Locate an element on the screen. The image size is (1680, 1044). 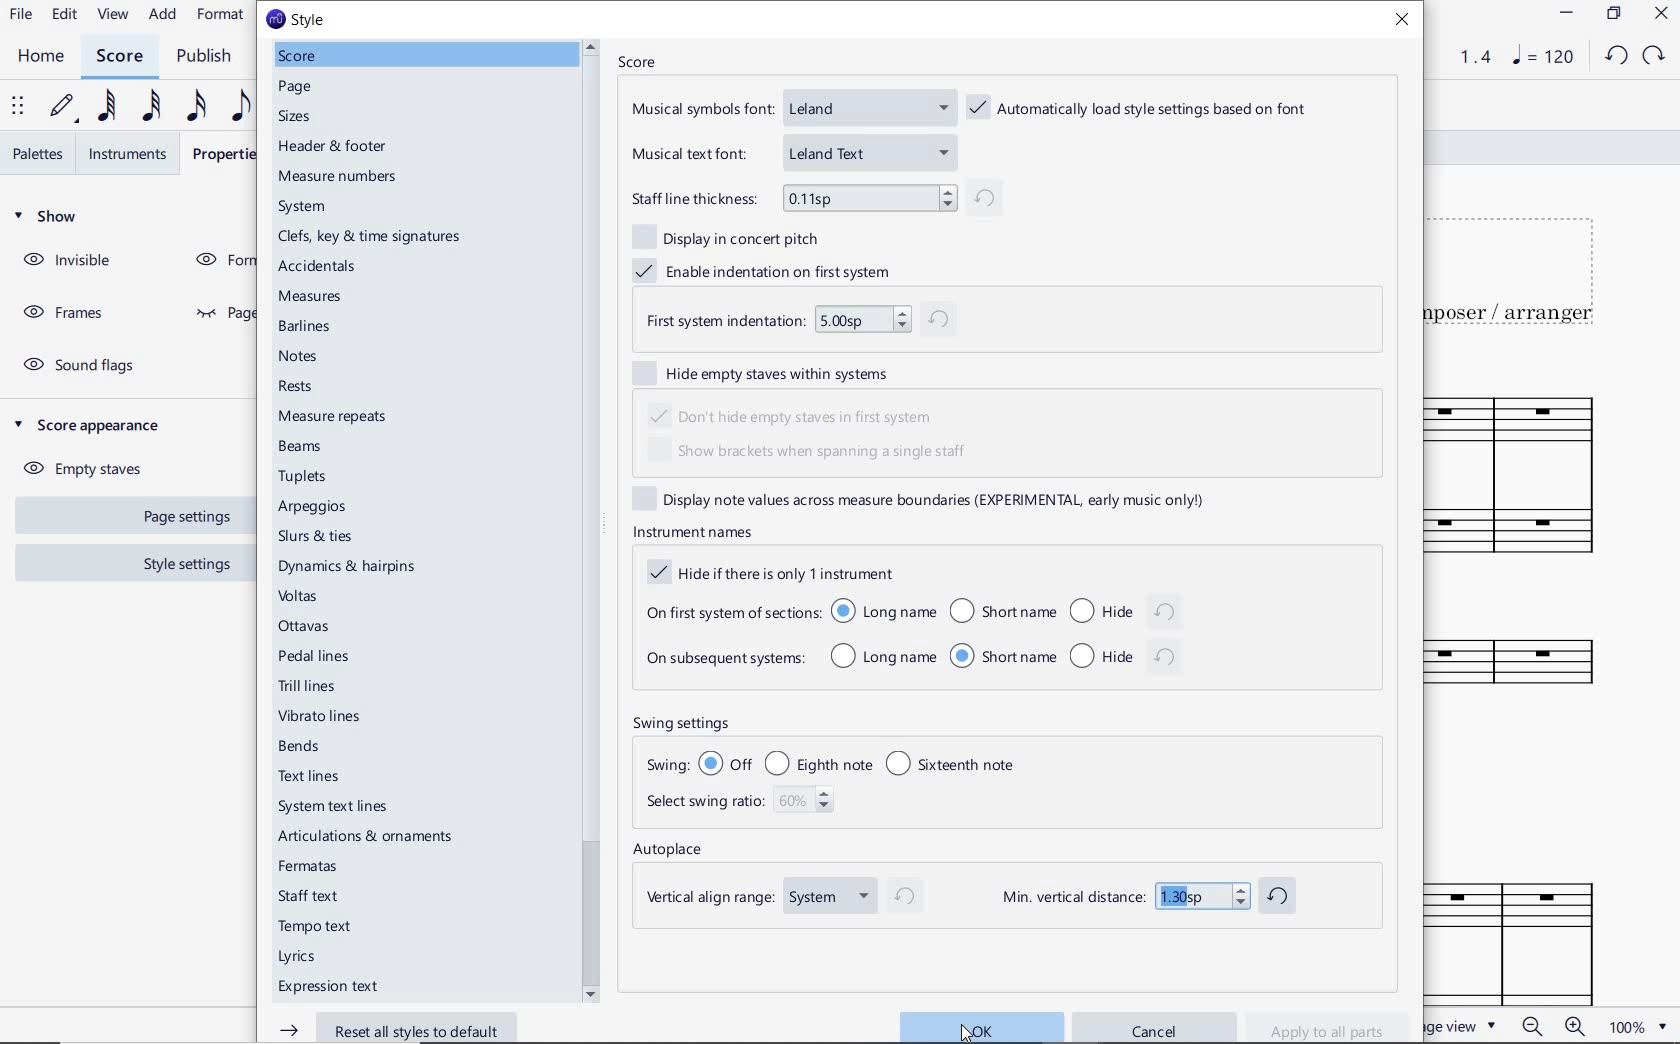
EMPTY STAVES is located at coordinates (91, 465).